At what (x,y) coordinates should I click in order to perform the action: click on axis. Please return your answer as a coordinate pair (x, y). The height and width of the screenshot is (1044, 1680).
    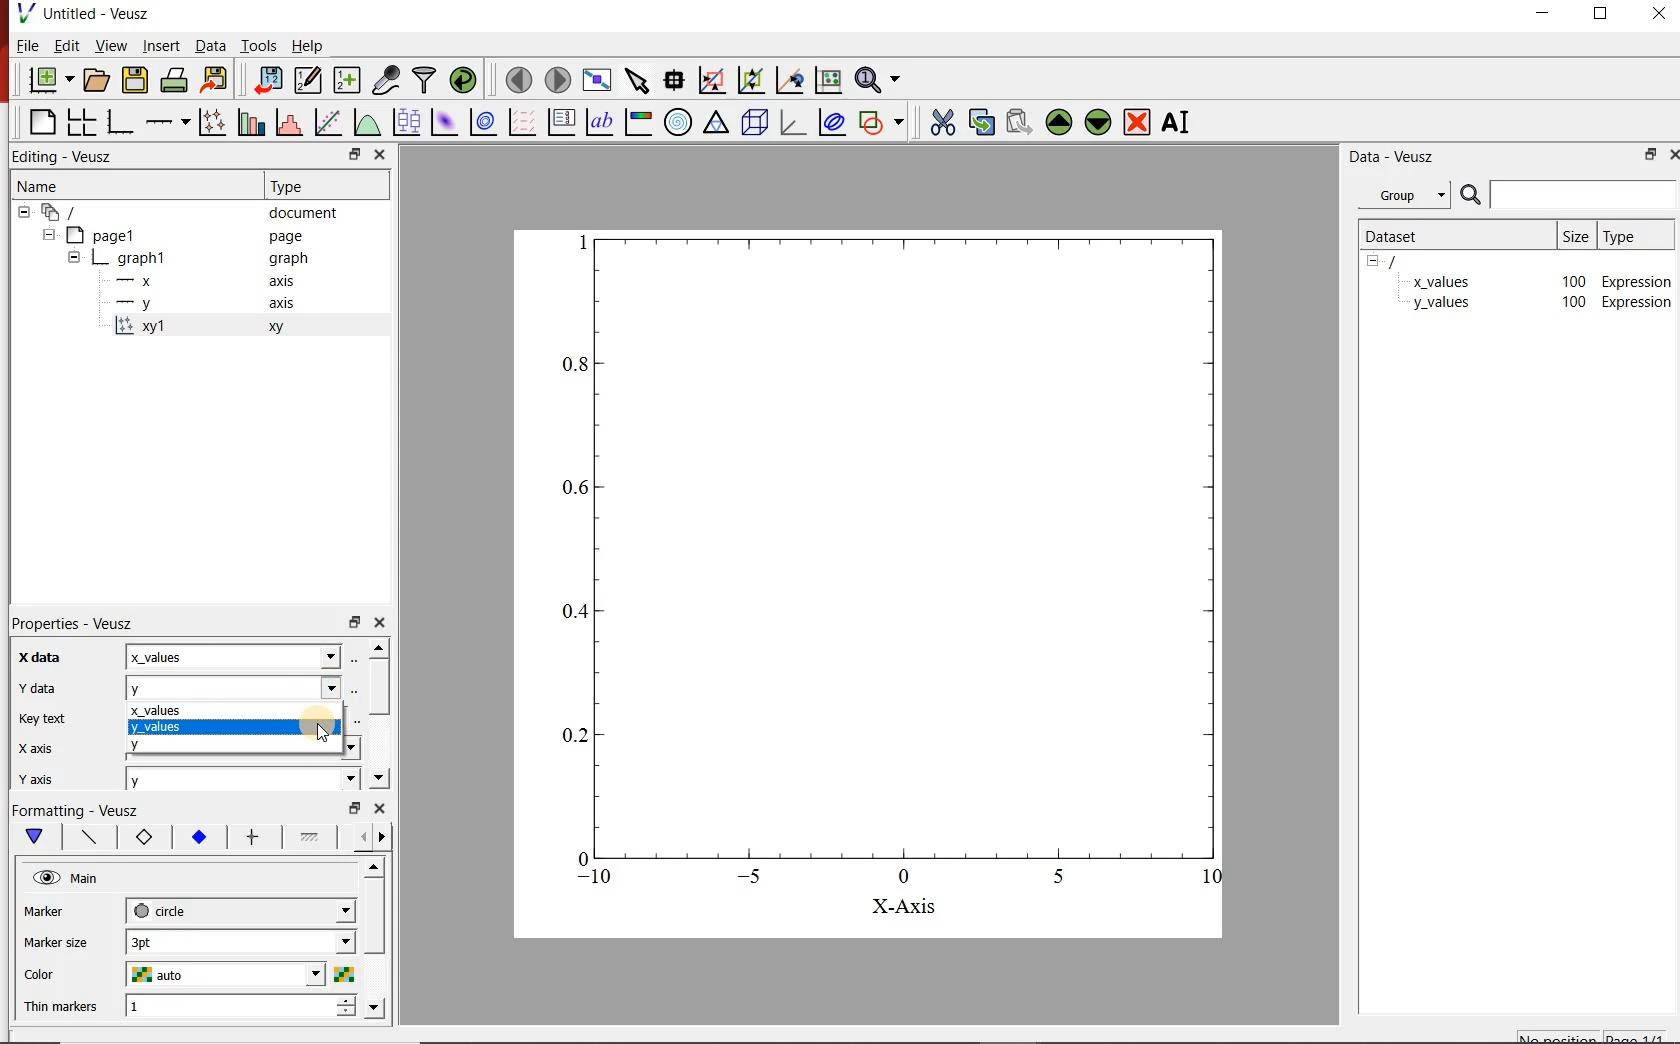
    Looking at the image, I should click on (284, 281).